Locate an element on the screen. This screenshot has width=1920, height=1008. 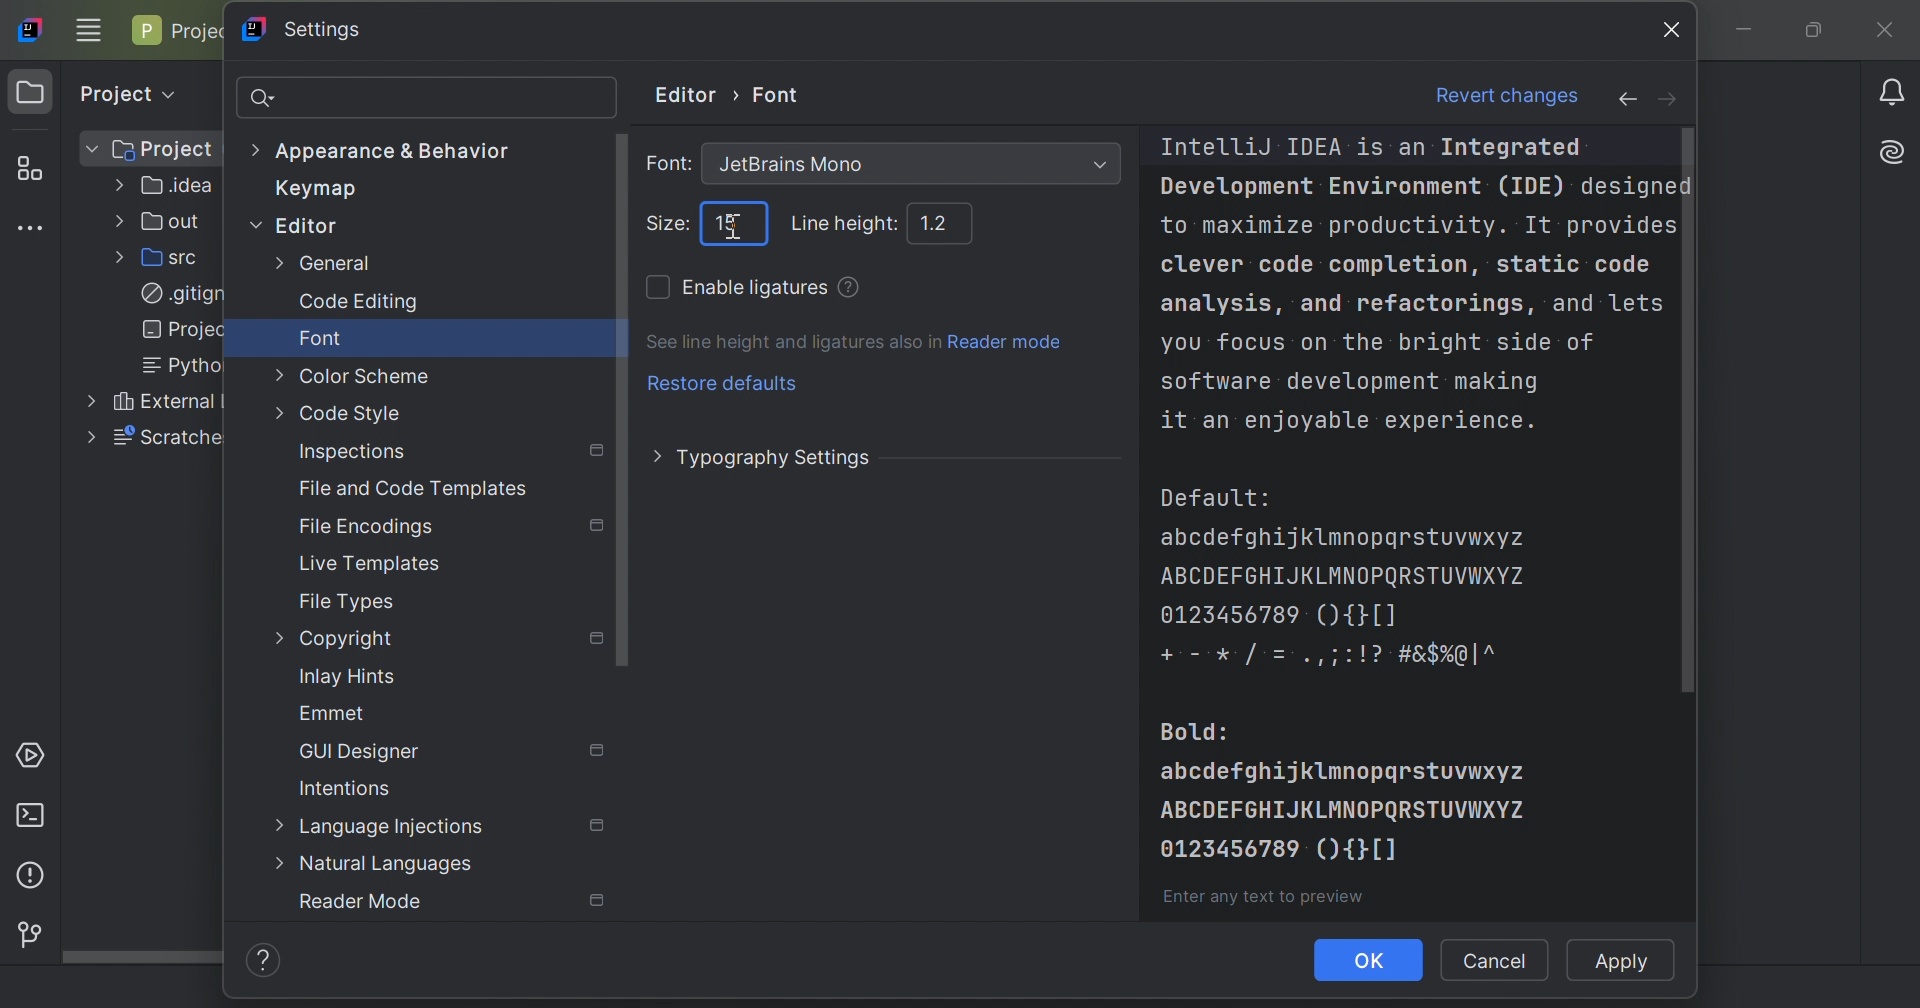
.gitign is located at coordinates (184, 295).